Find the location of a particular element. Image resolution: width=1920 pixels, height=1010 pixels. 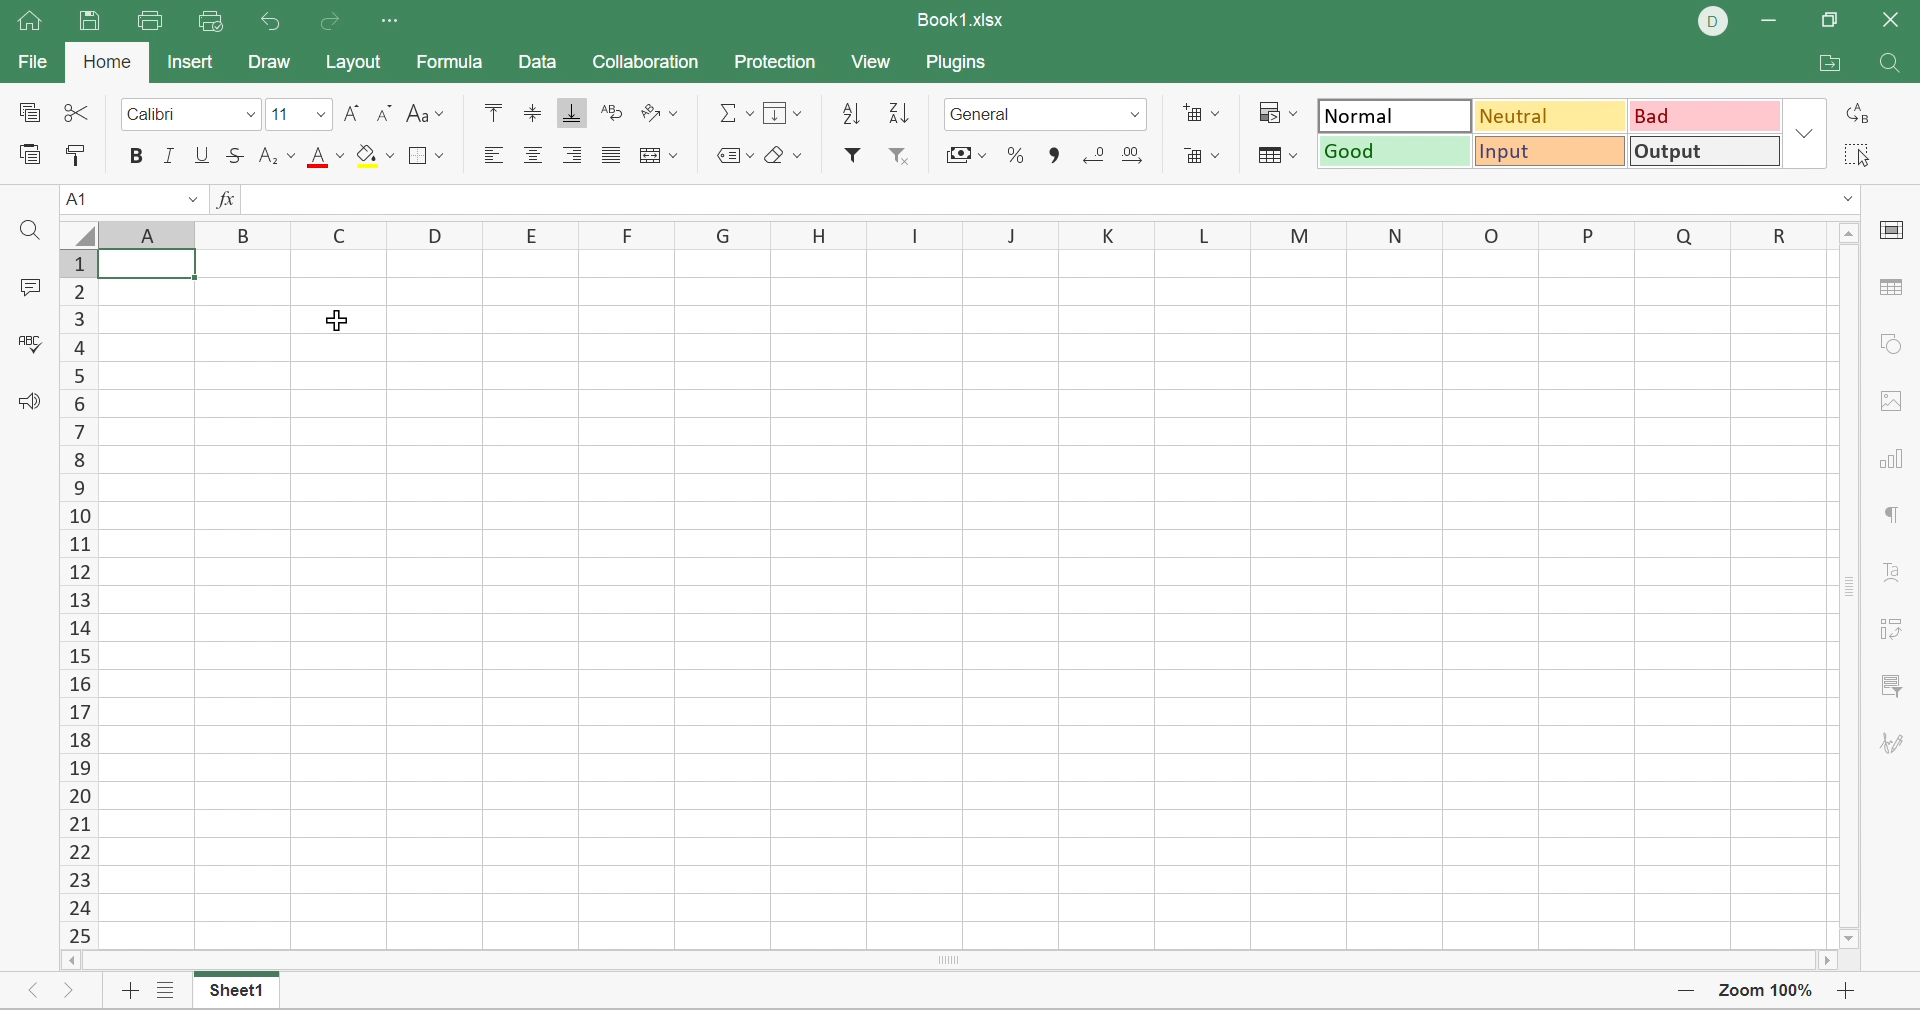

Align Top is located at coordinates (491, 111).